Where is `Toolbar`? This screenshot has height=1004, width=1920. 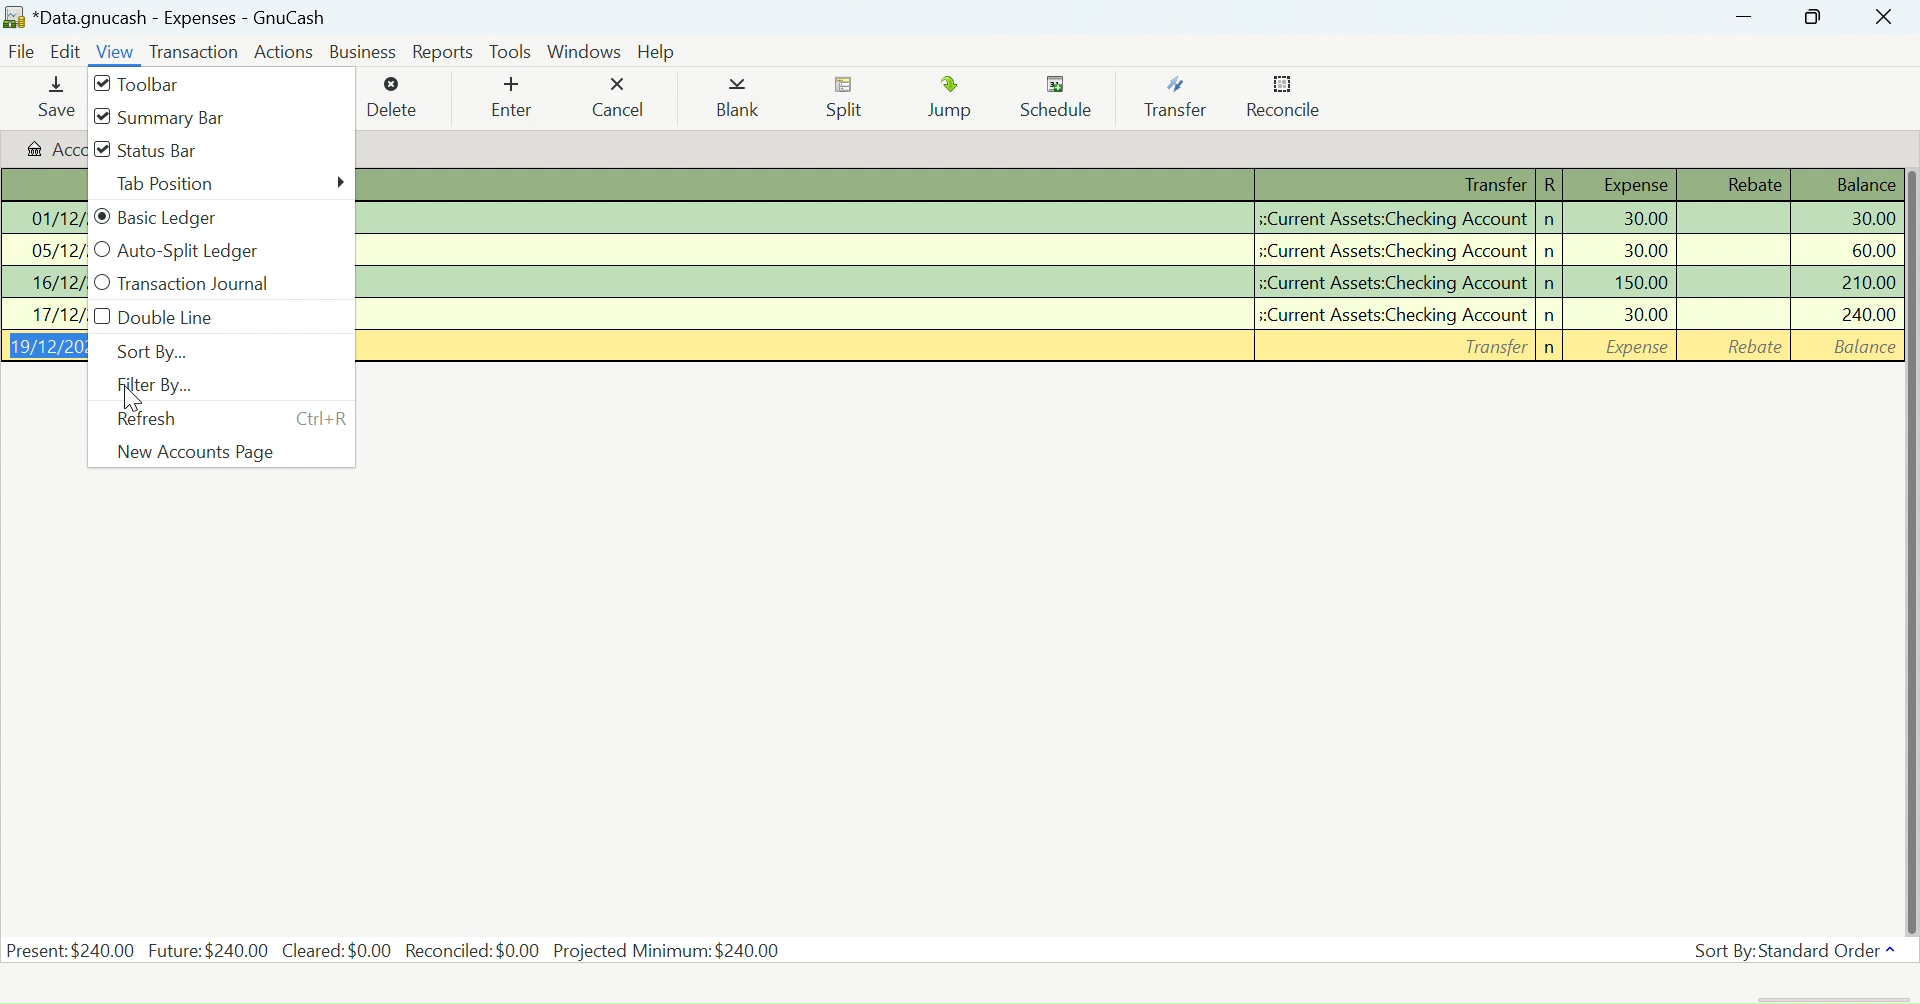 Toolbar is located at coordinates (157, 87).